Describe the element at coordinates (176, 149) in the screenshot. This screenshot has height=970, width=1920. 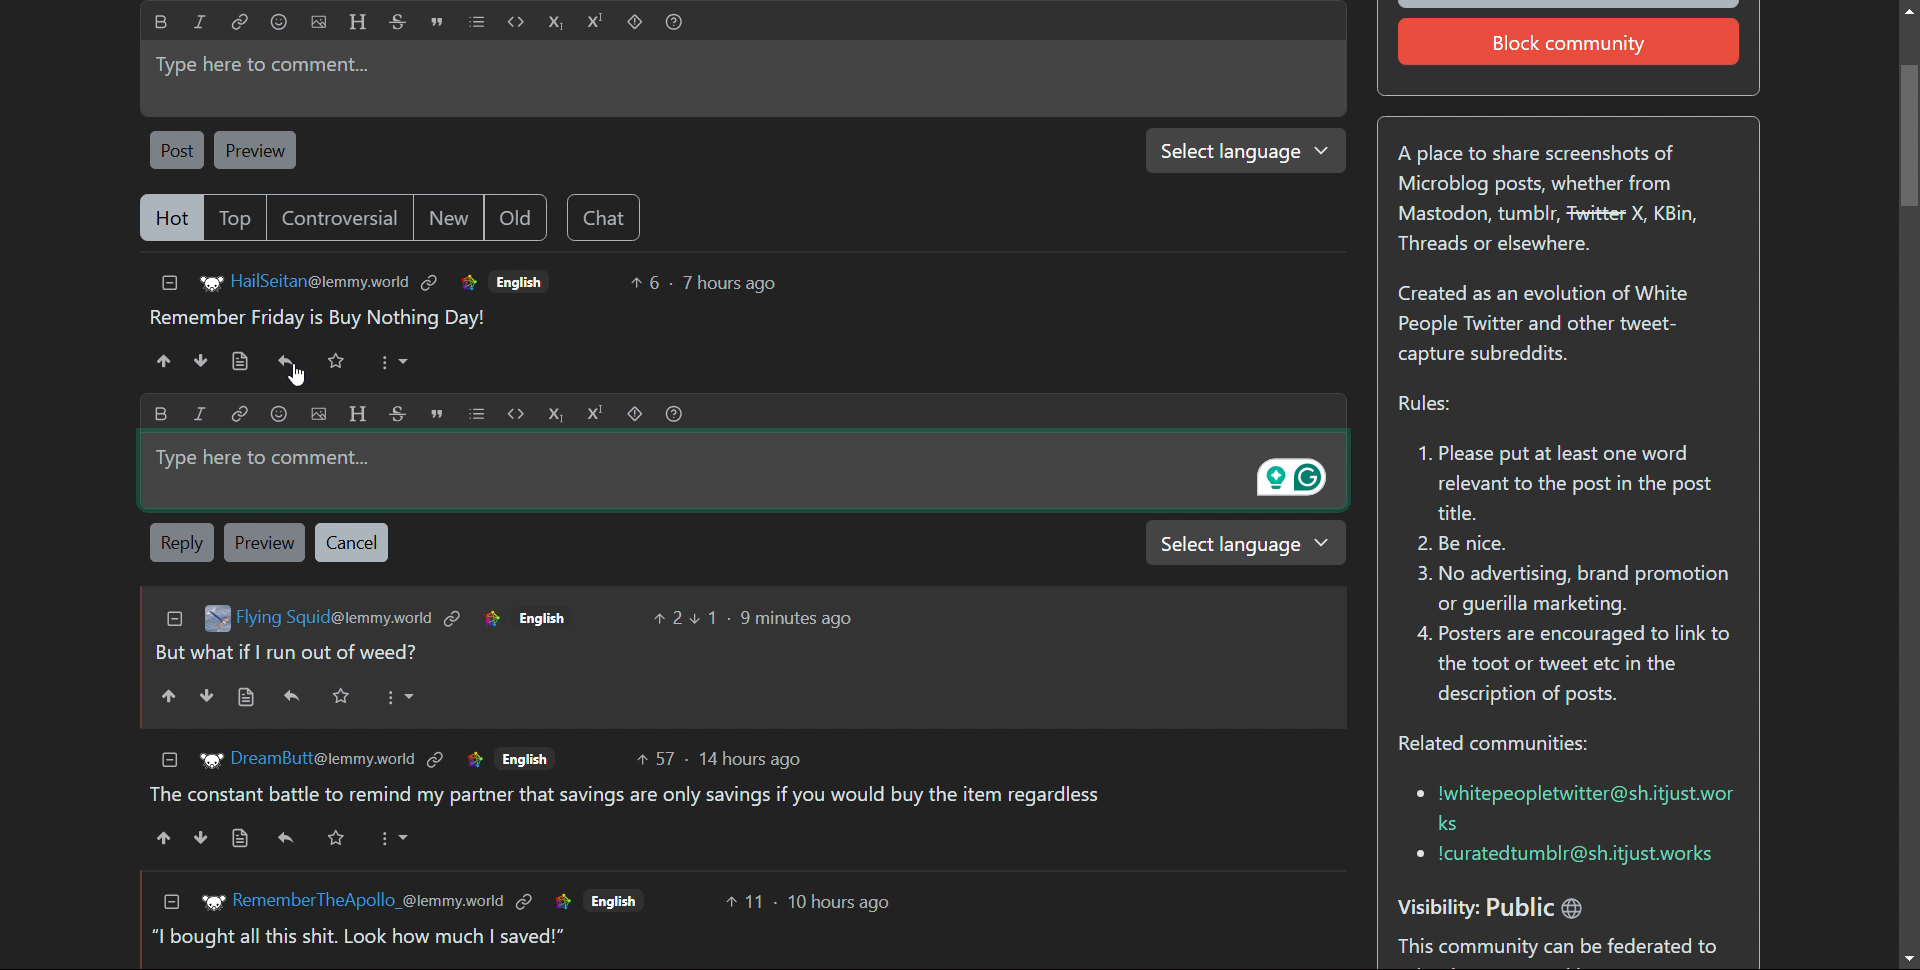
I see `post` at that location.